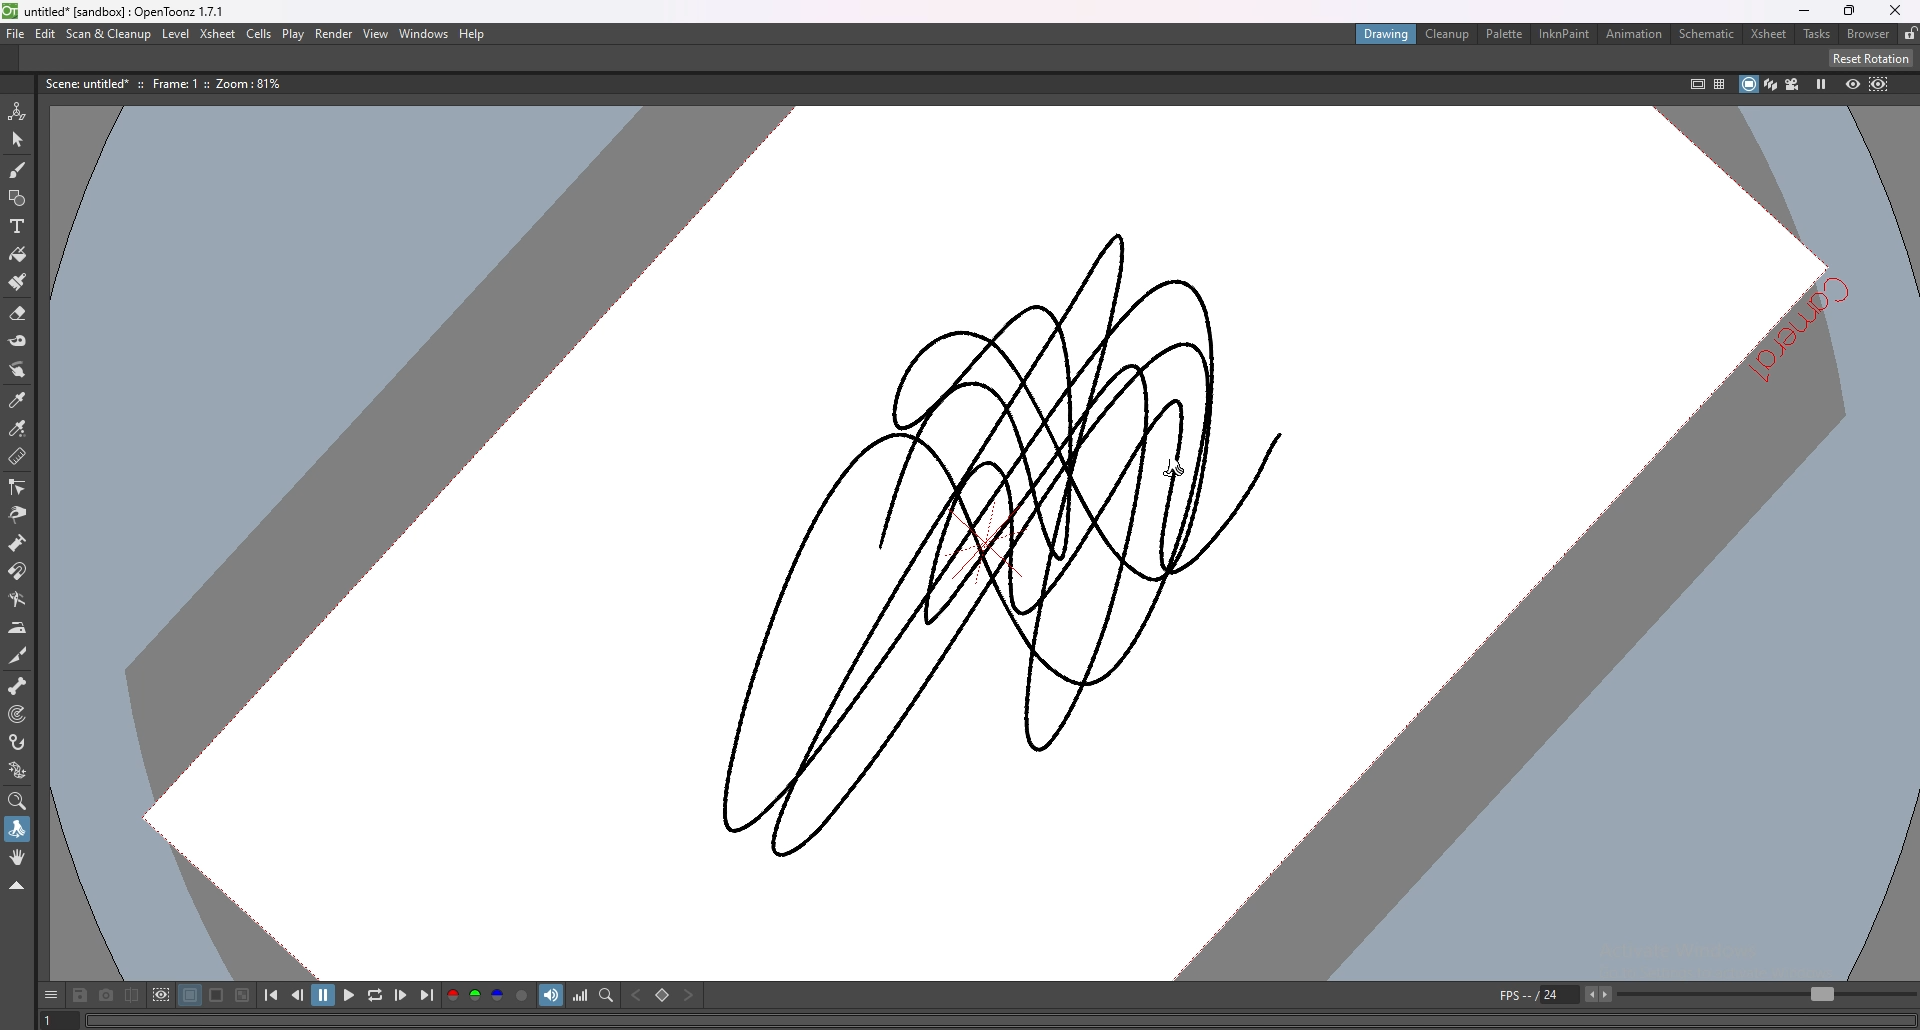 This screenshot has width=1920, height=1030. I want to click on animation, so click(1635, 34).